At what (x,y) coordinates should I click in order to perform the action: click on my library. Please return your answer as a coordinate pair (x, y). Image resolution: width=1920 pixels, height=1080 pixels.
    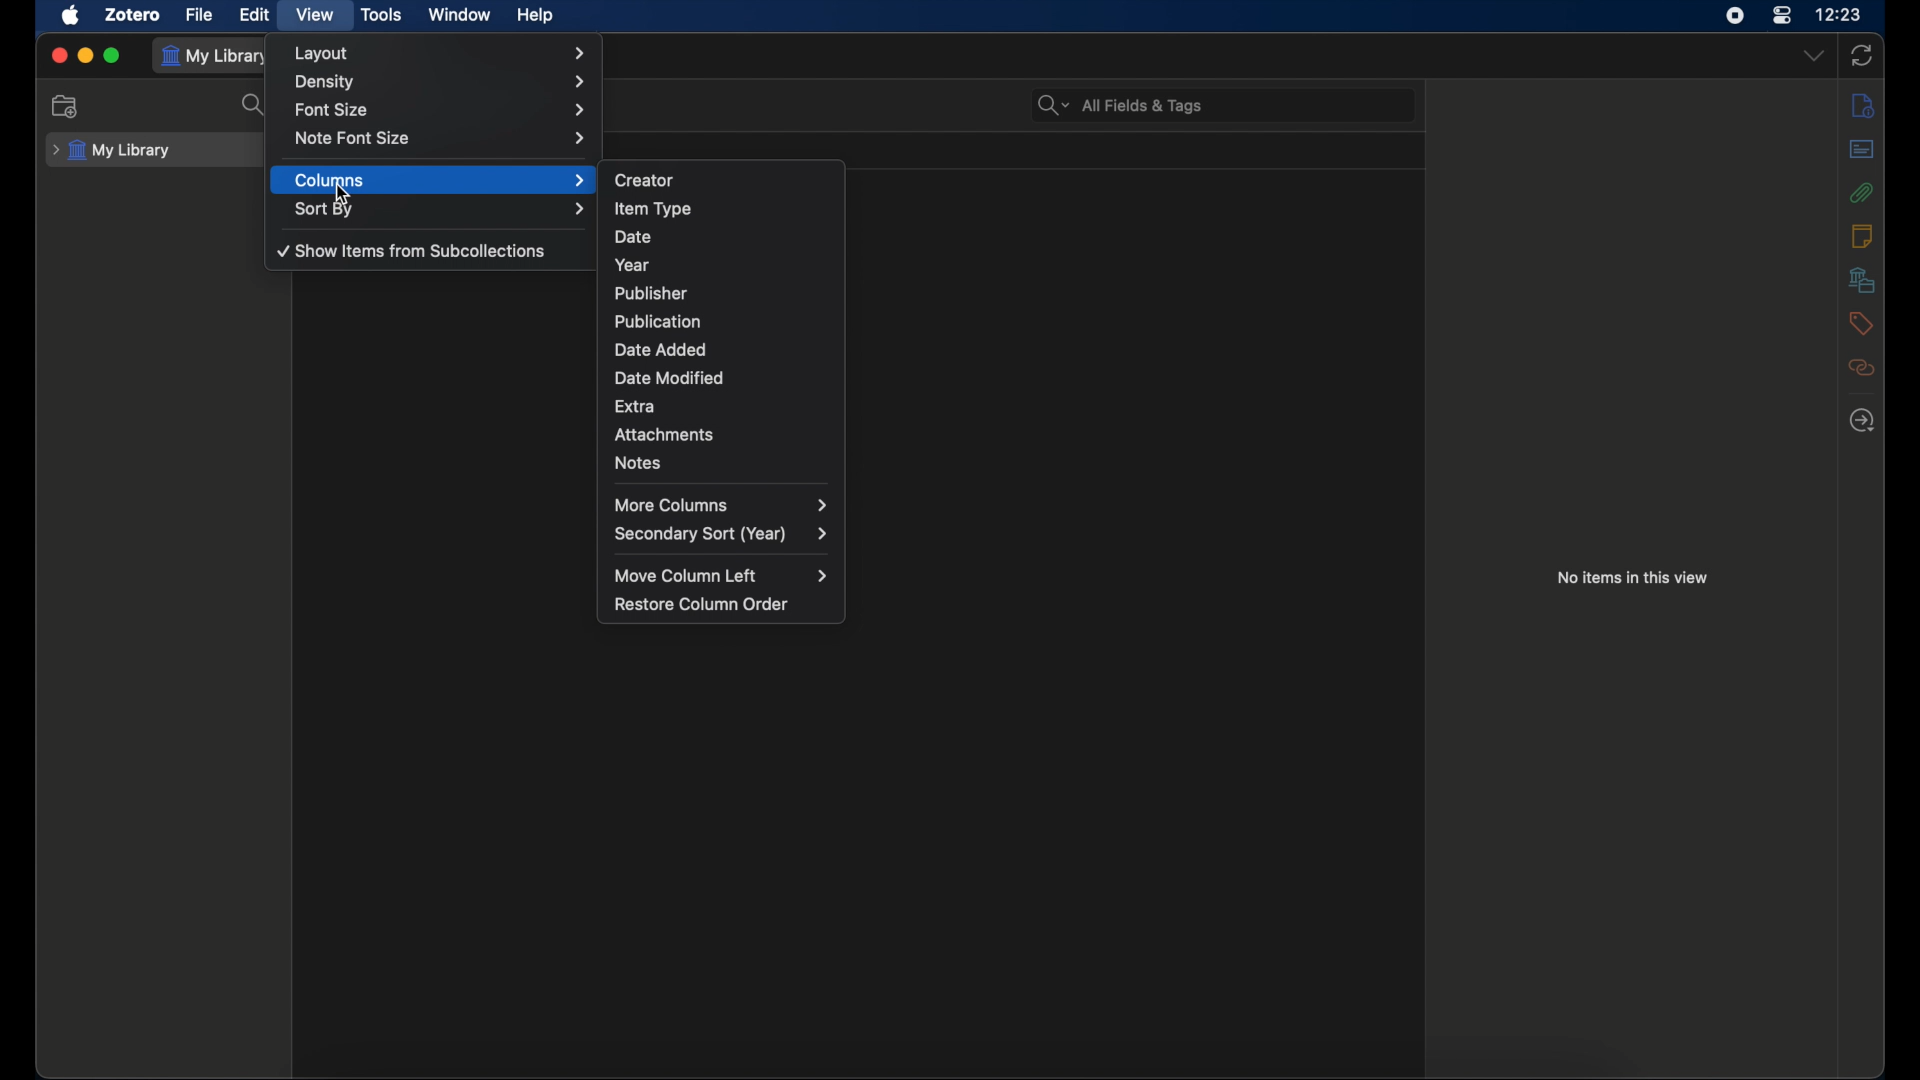
    Looking at the image, I should click on (218, 56).